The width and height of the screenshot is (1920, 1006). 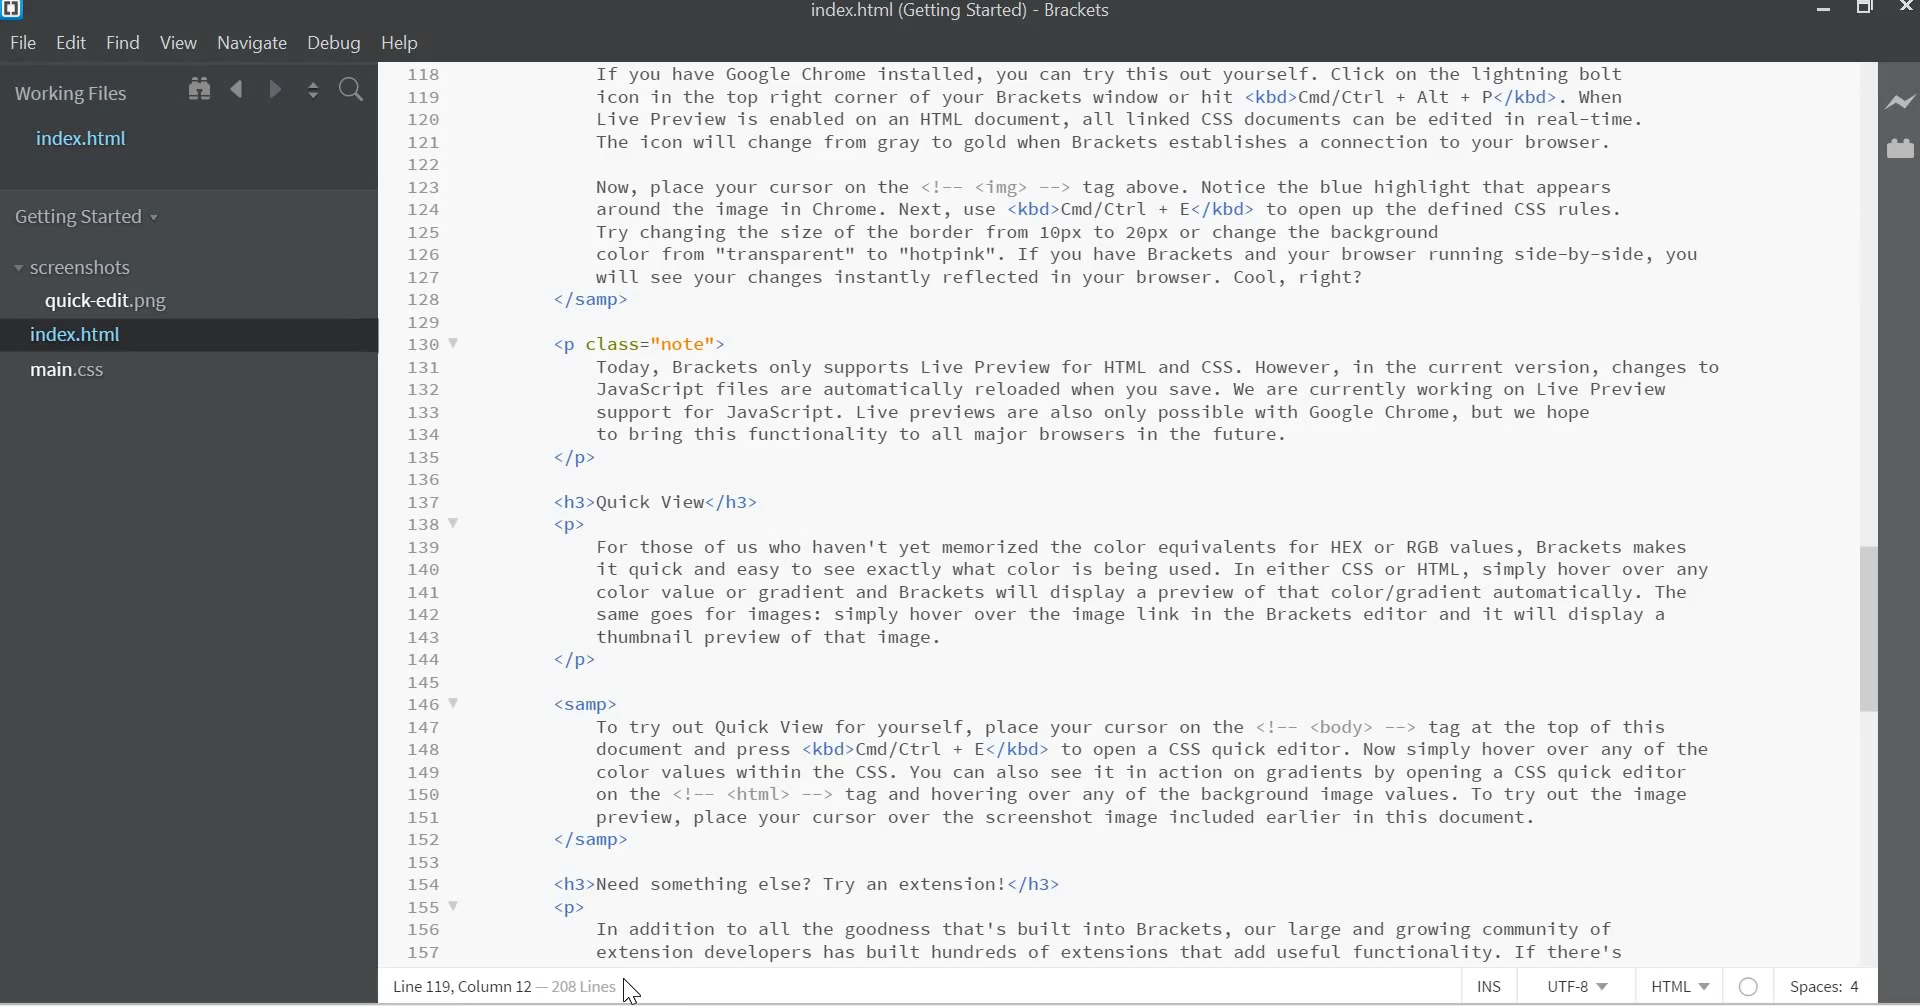 What do you see at coordinates (403, 45) in the screenshot?
I see `Help` at bounding box center [403, 45].